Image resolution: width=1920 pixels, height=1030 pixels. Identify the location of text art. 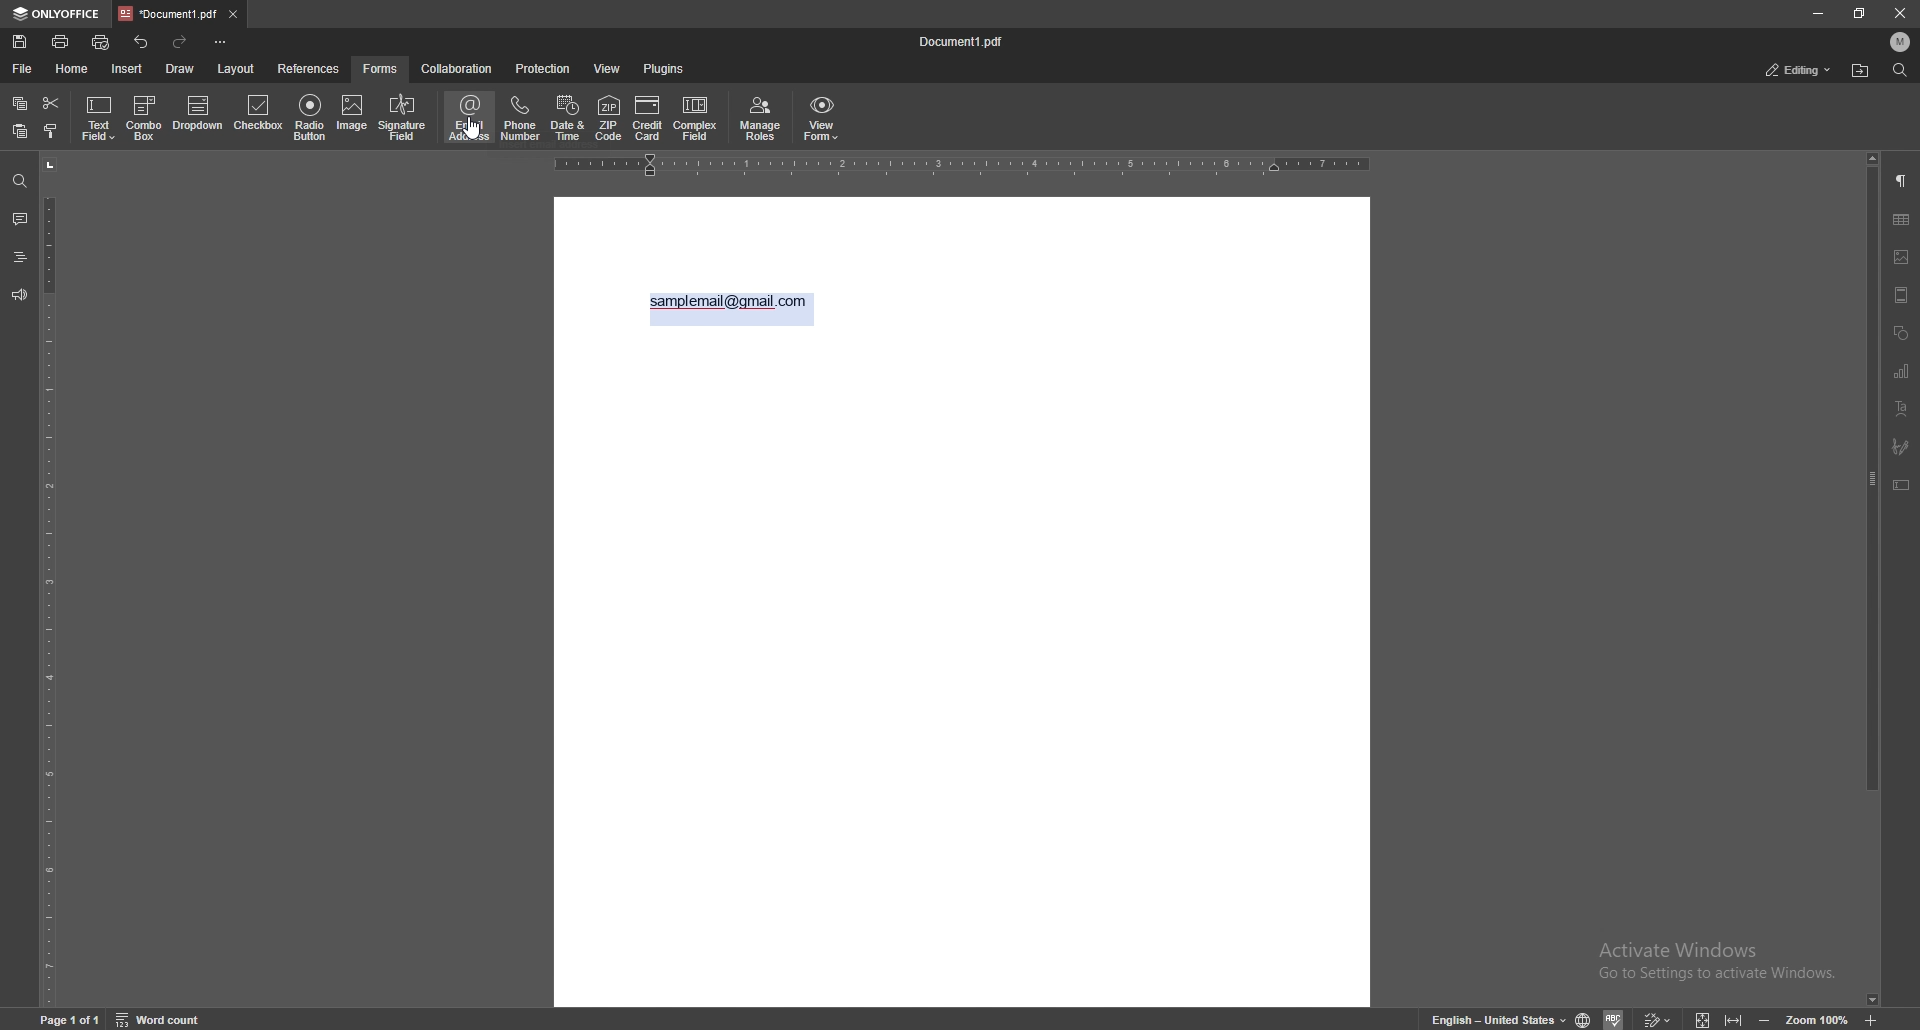
(1902, 409).